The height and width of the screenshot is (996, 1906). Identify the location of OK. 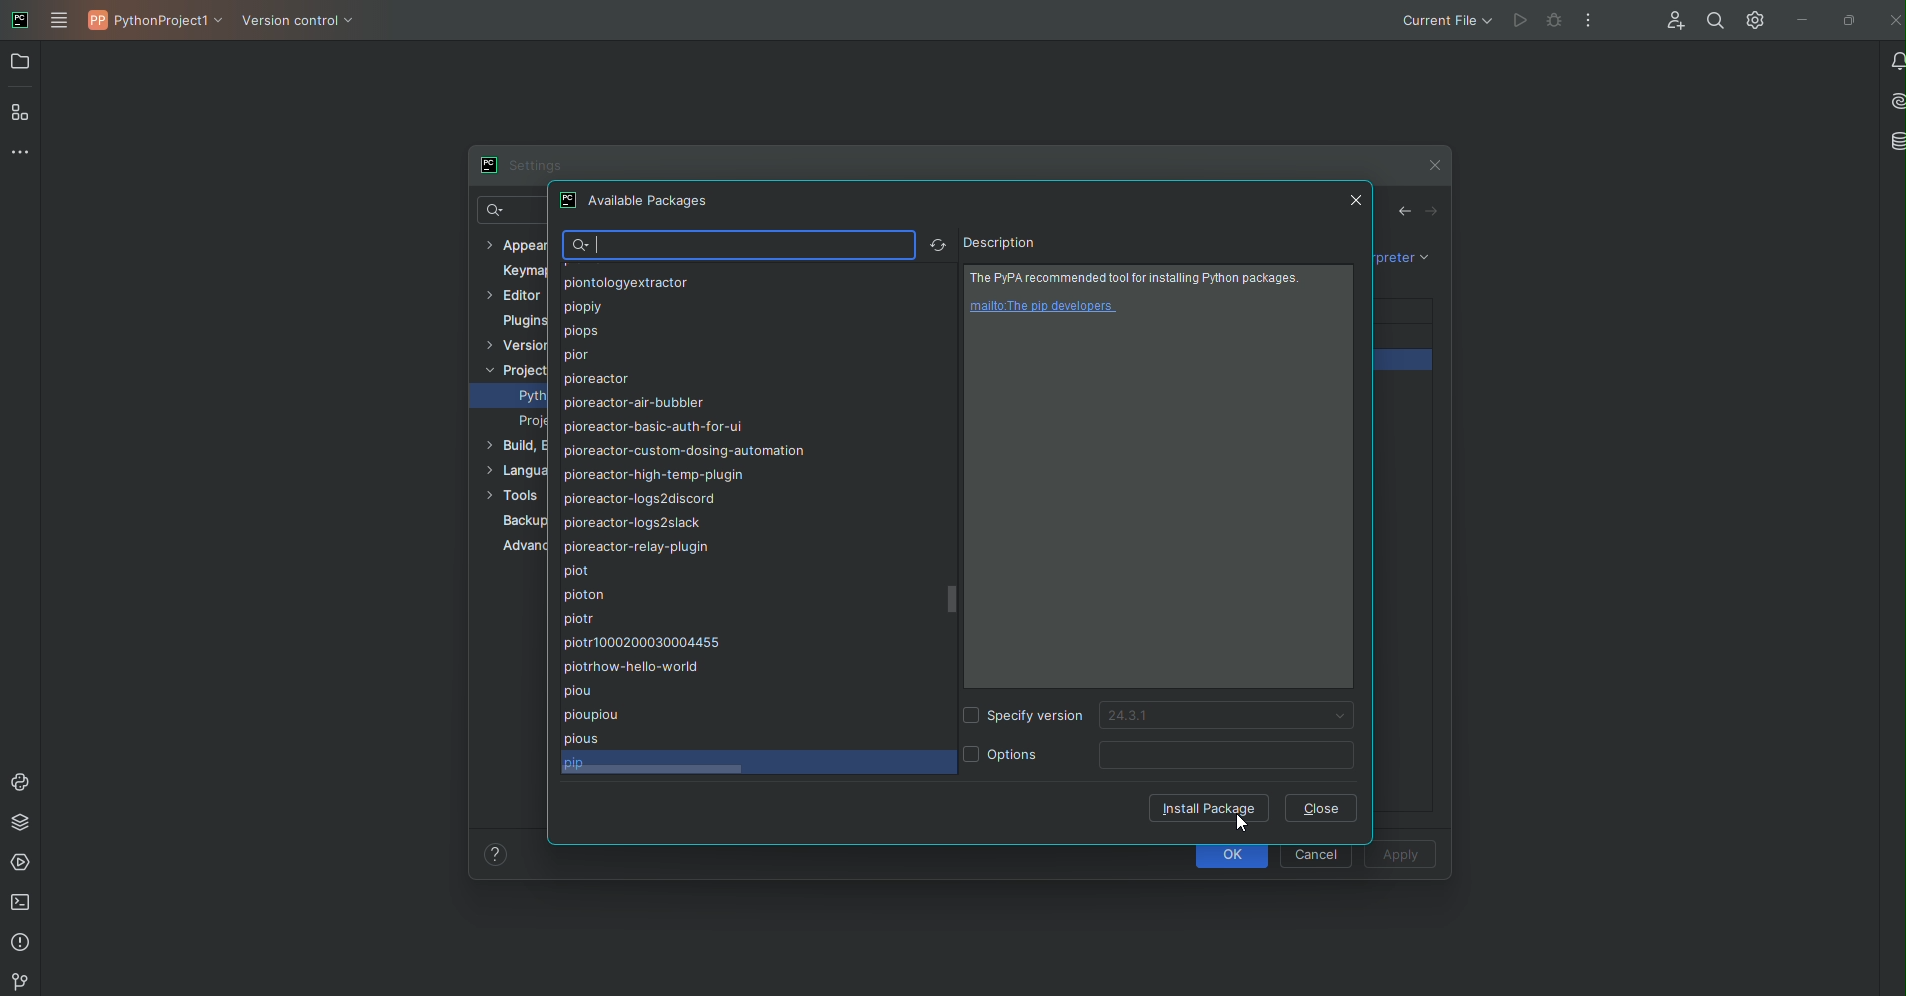
(1236, 857).